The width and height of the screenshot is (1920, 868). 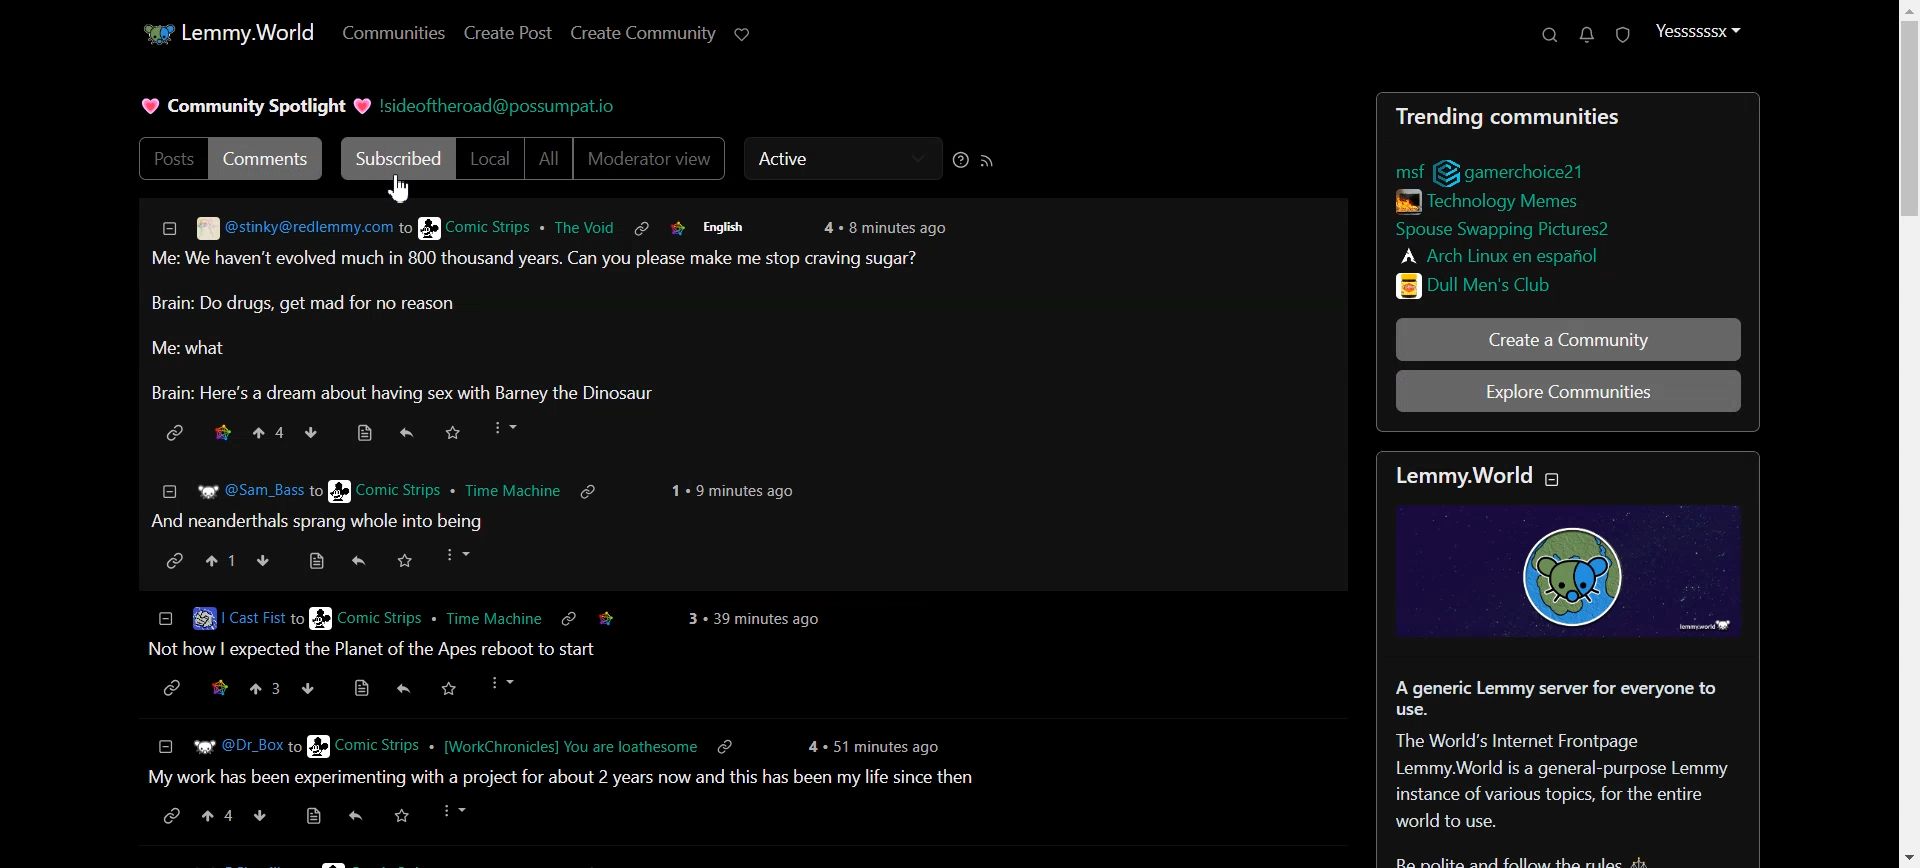 I want to click on text, so click(x=1479, y=474).